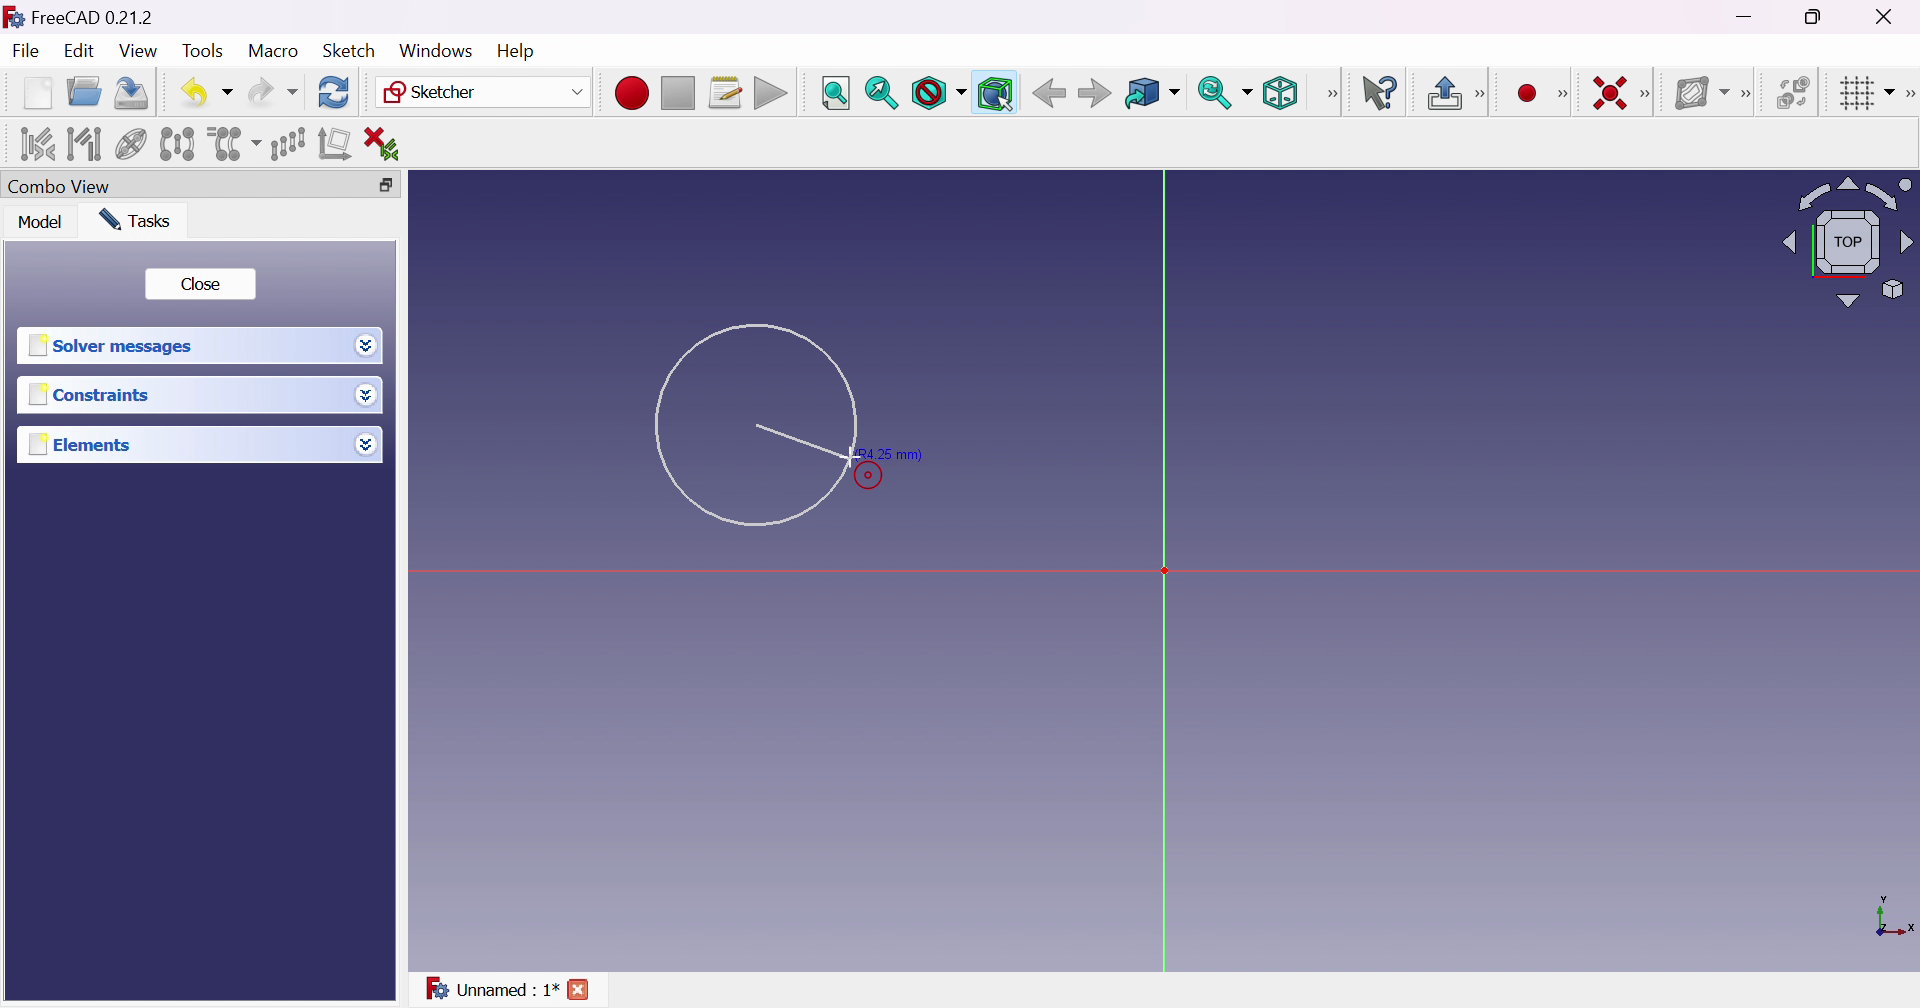 This screenshot has height=1008, width=1920. What do you see at coordinates (136, 220) in the screenshot?
I see `Tasks` at bounding box center [136, 220].